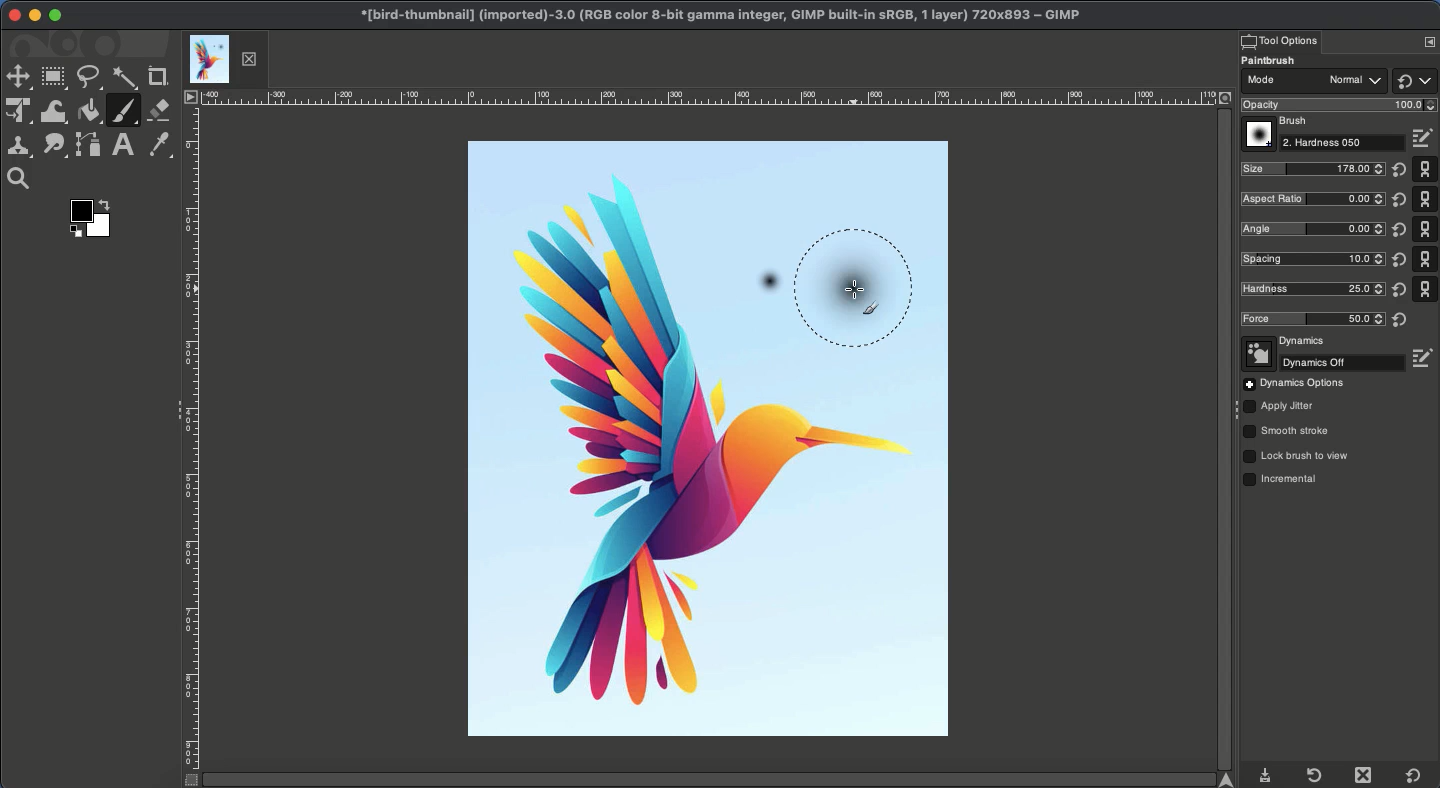 The image size is (1440, 788). What do you see at coordinates (1279, 408) in the screenshot?
I see `Jitter` at bounding box center [1279, 408].